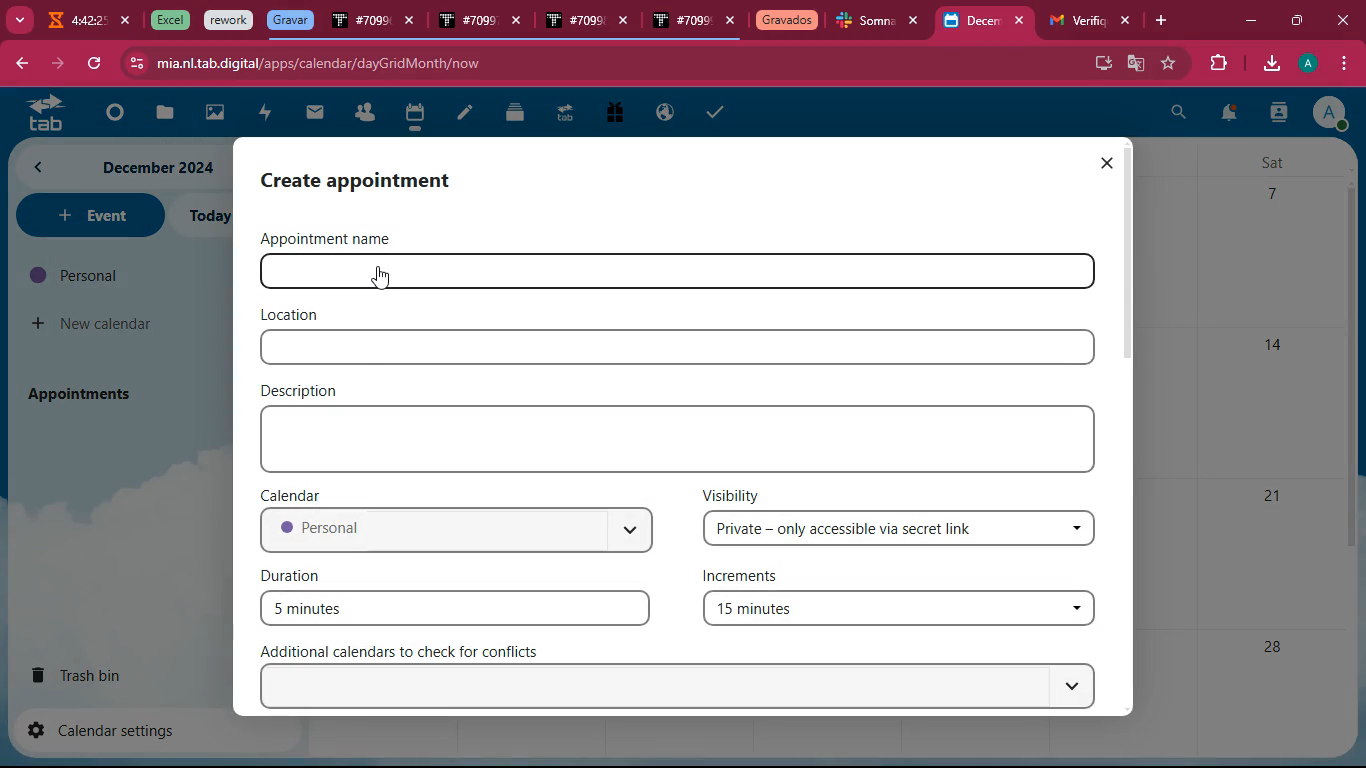  What do you see at coordinates (116, 275) in the screenshot?
I see `personal` at bounding box center [116, 275].